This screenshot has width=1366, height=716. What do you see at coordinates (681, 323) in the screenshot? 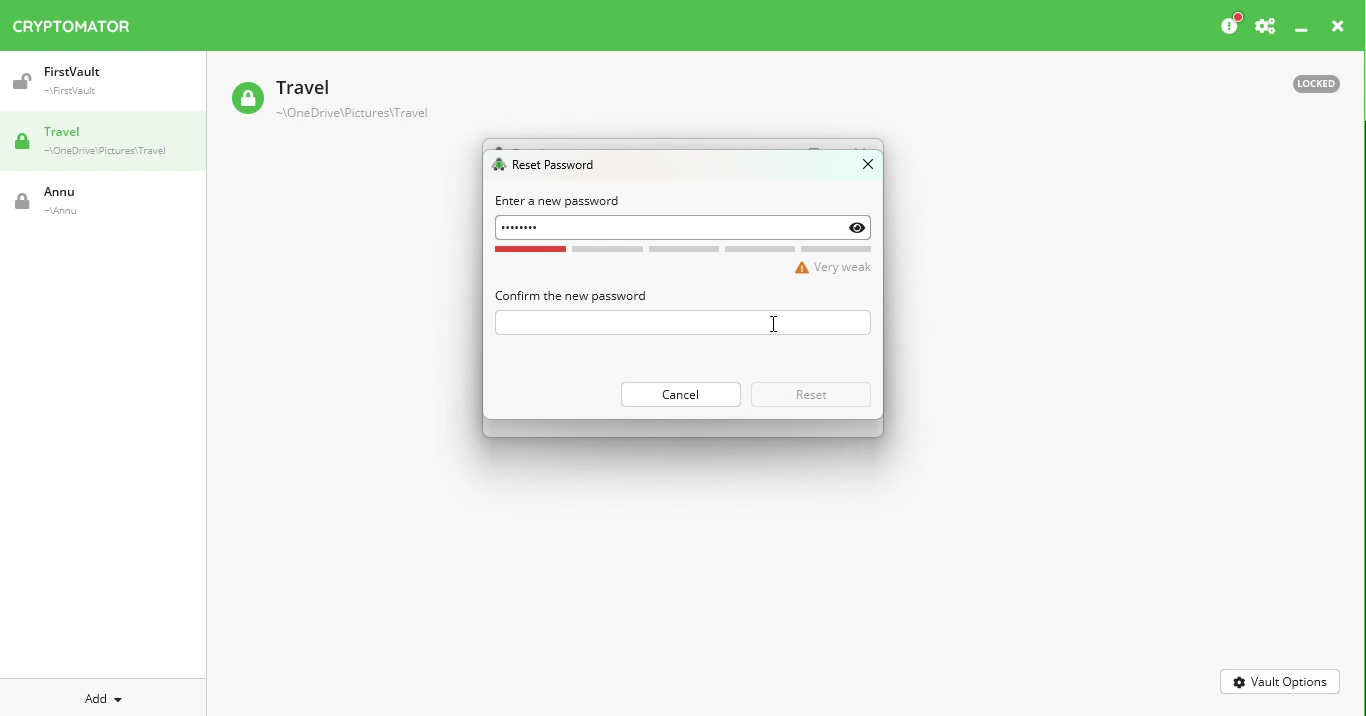
I see `Enter password` at bounding box center [681, 323].